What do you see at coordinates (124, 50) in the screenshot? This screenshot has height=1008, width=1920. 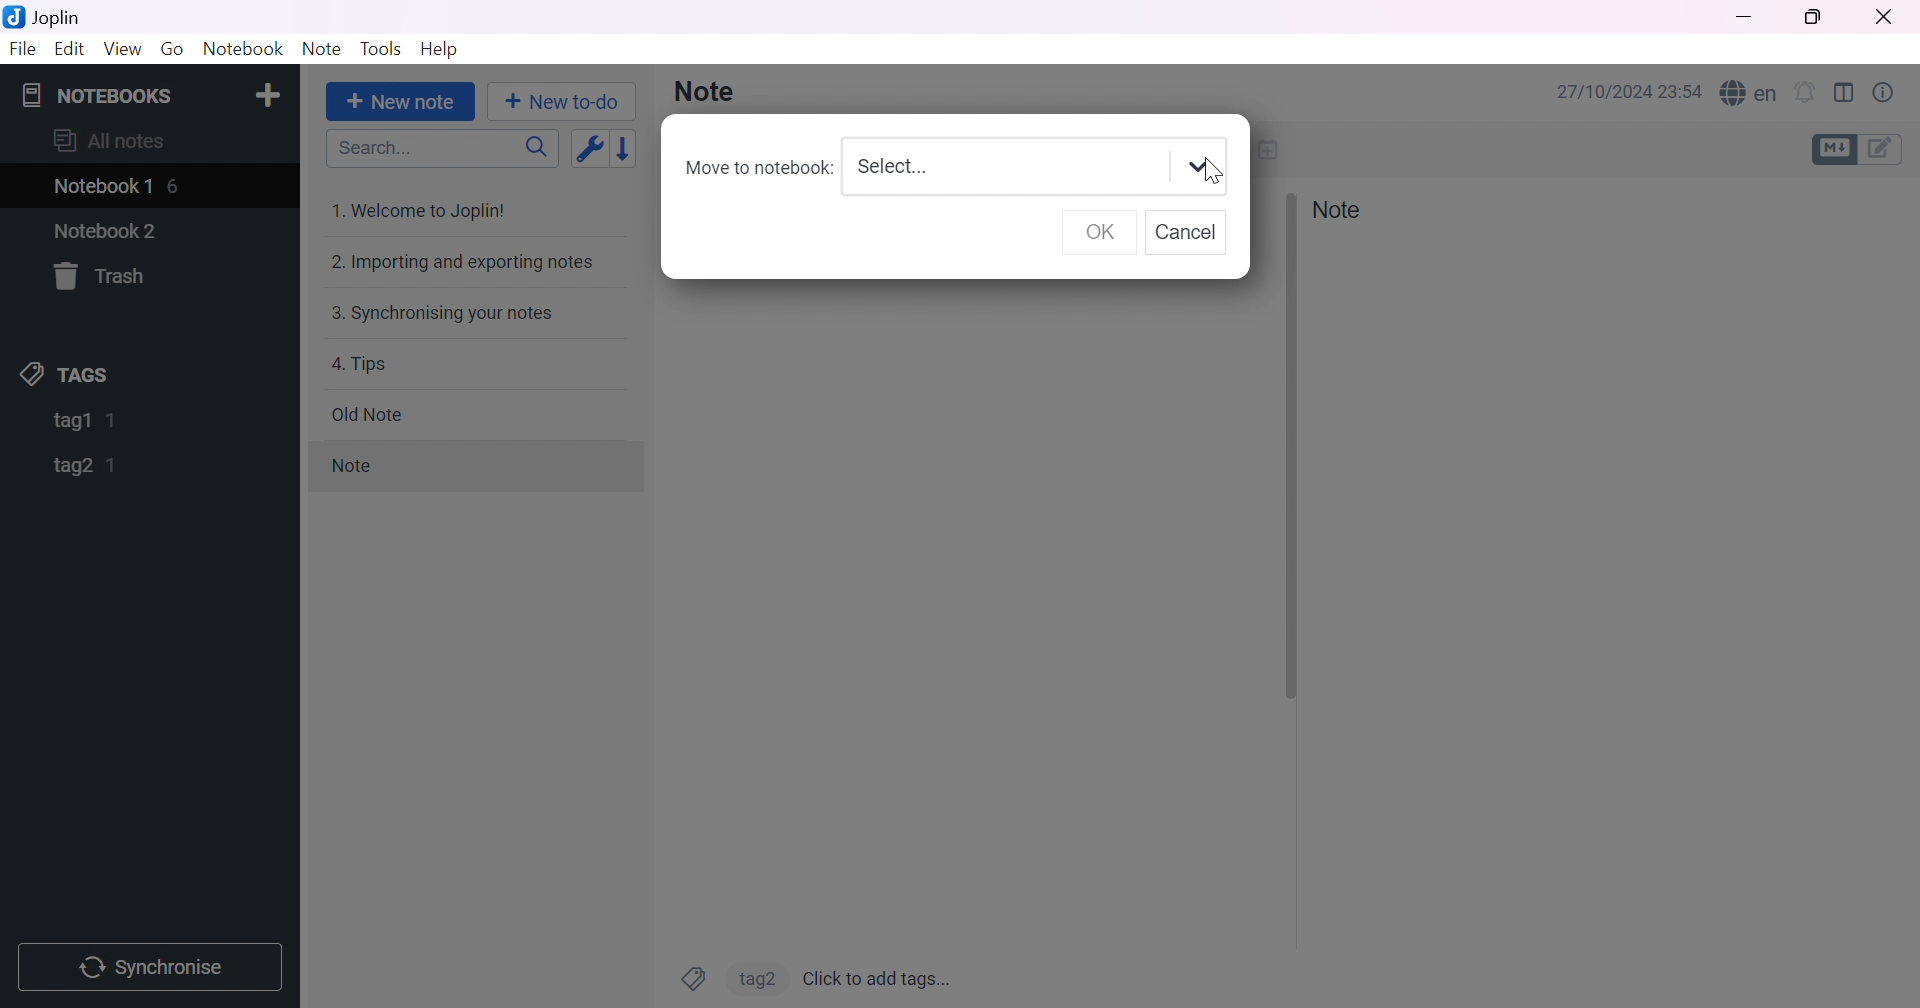 I see `View` at bounding box center [124, 50].